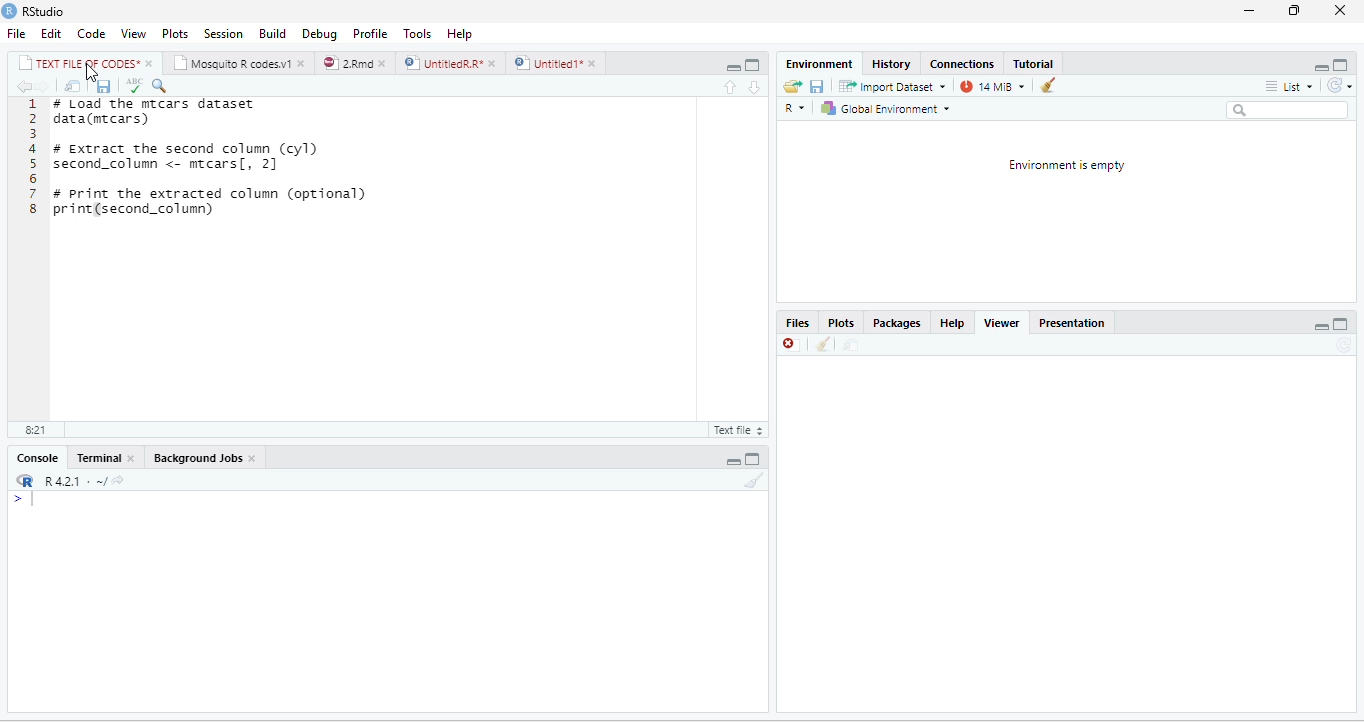 The height and width of the screenshot is (722, 1364). What do you see at coordinates (32, 193) in the screenshot?
I see `7` at bounding box center [32, 193].